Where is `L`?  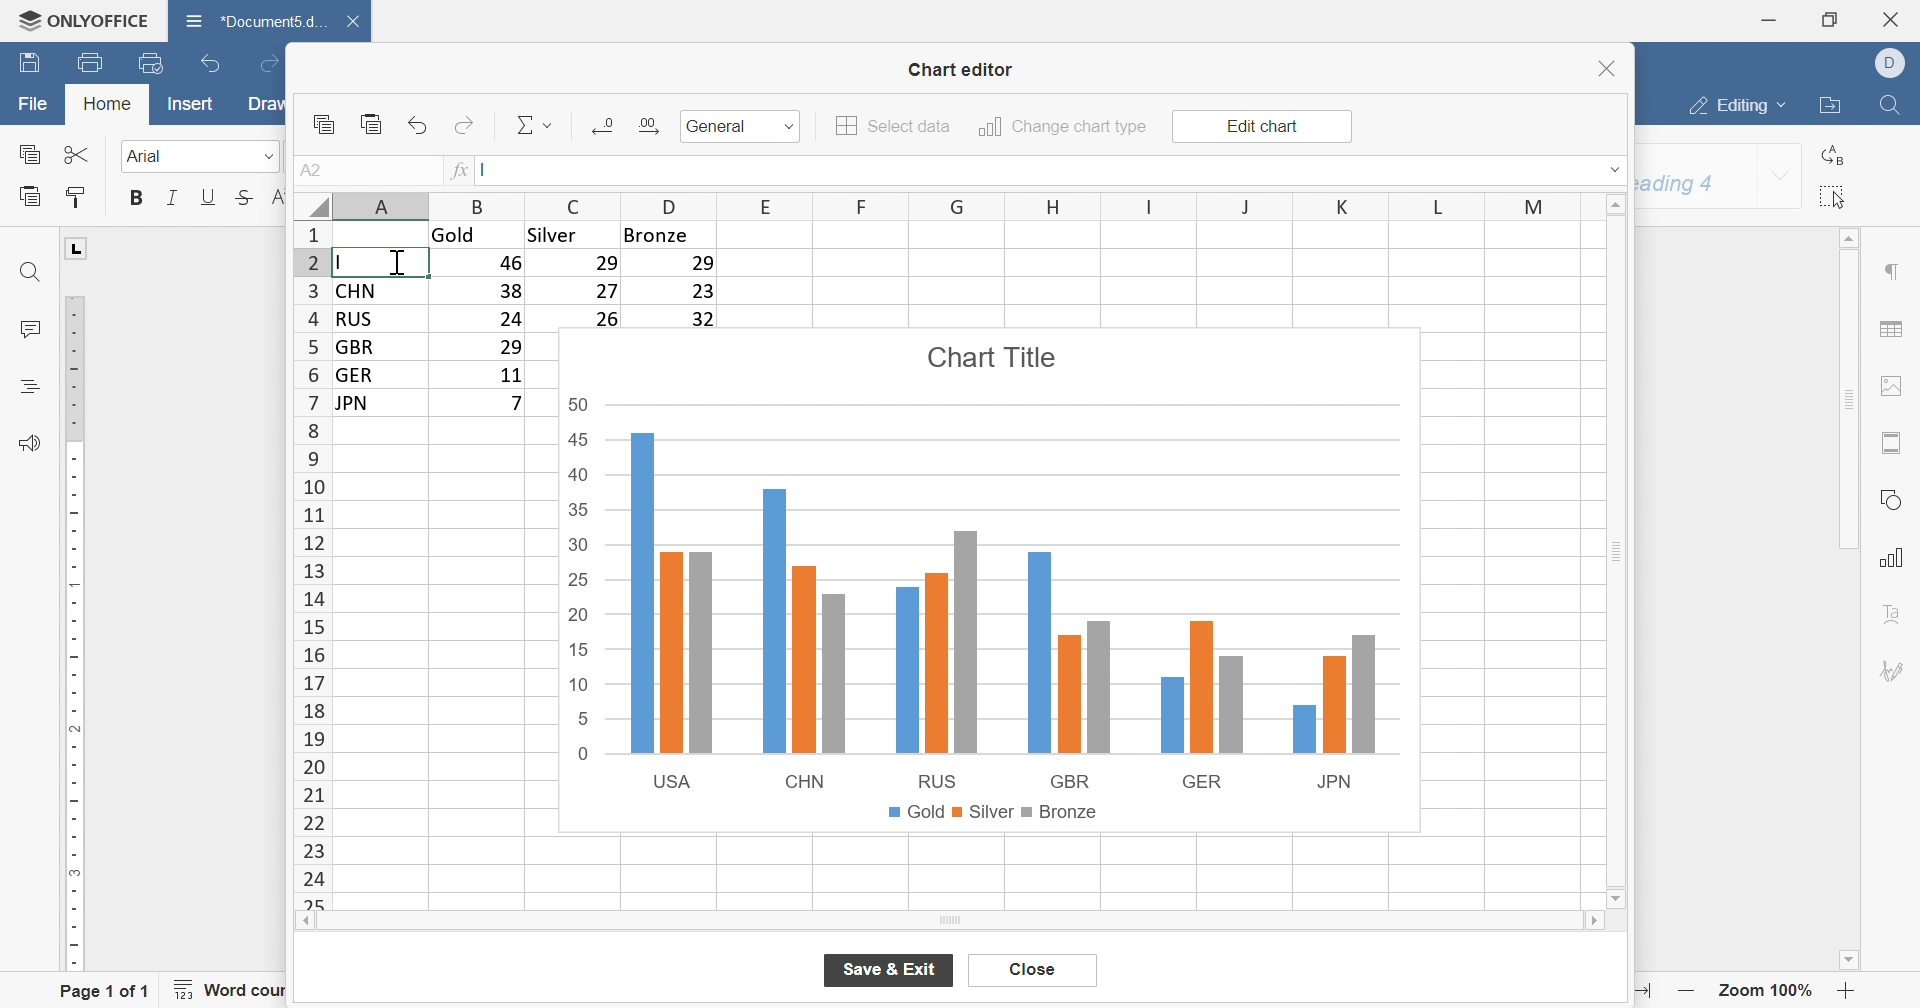 L is located at coordinates (77, 246).